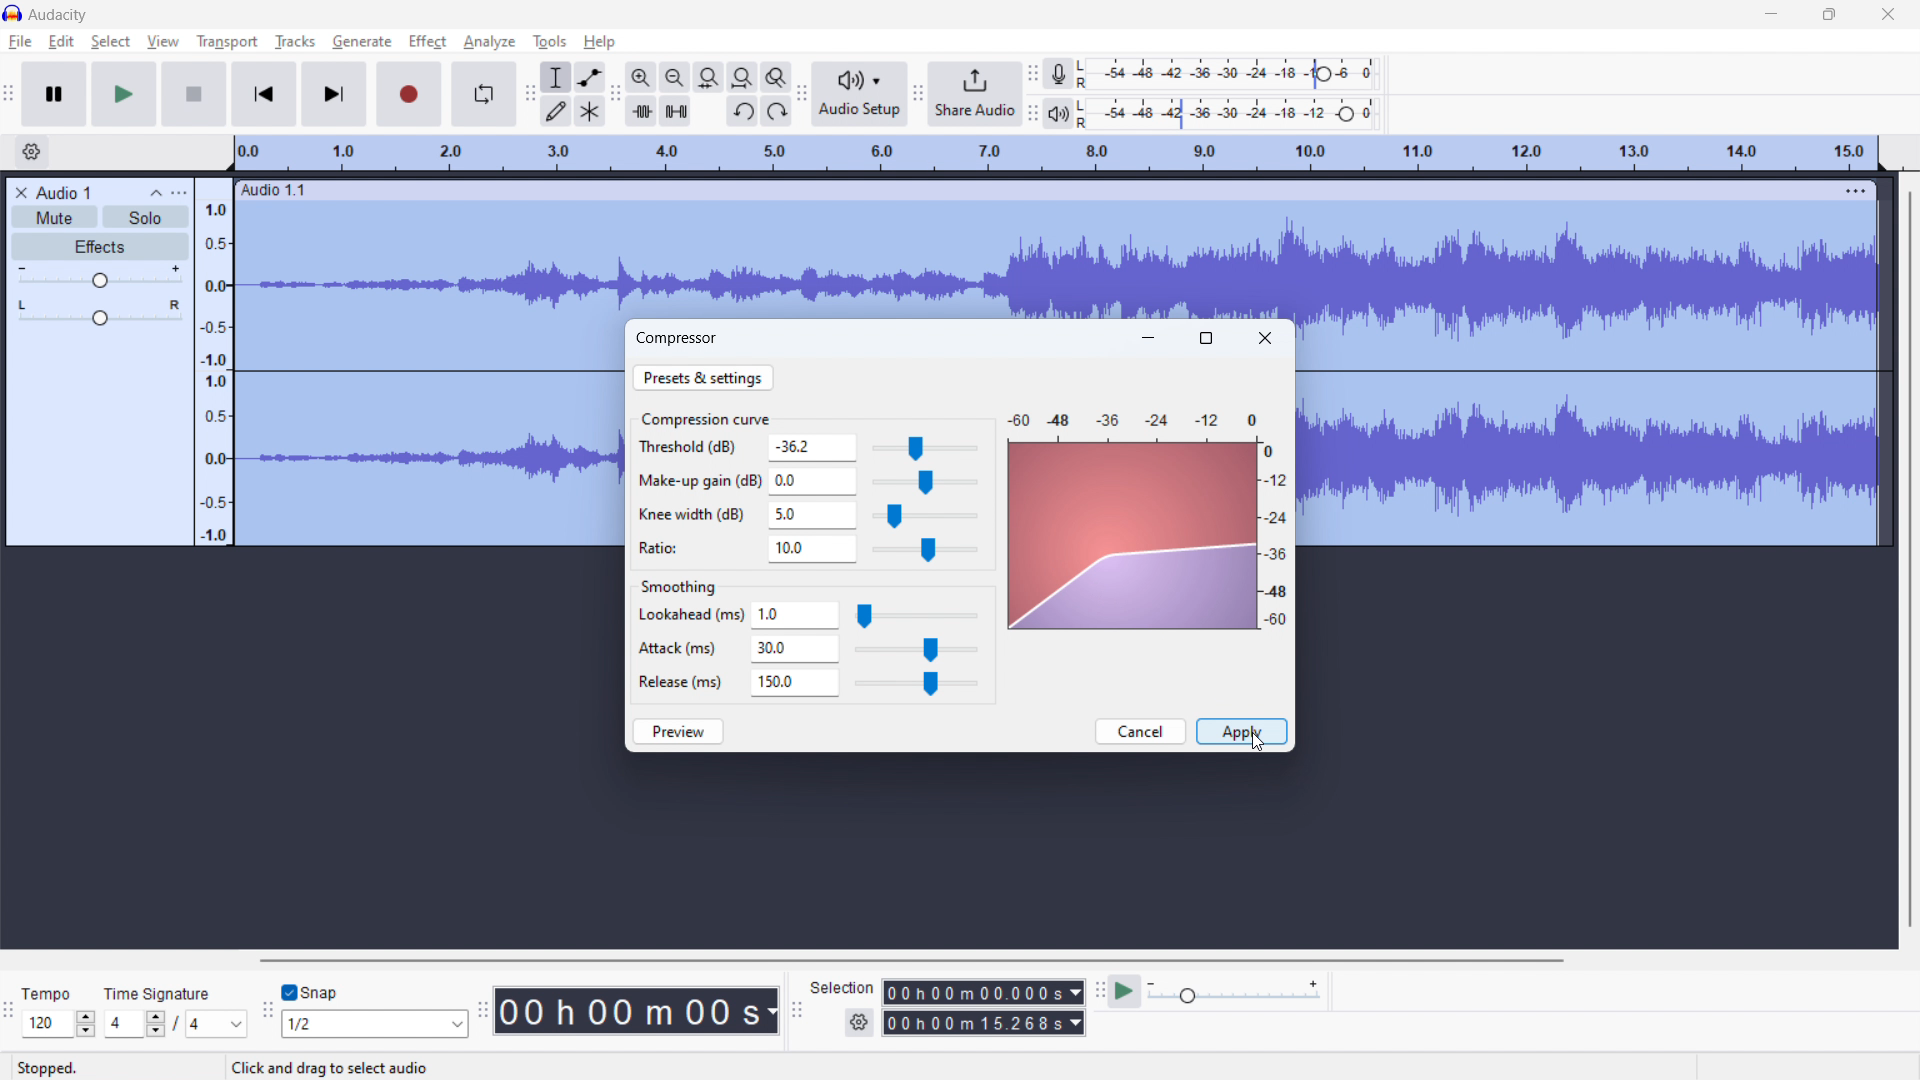 The image size is (1920, 1080). Describe the element at coordinates (410, 94) in the screenshot. I see `record` at that location.